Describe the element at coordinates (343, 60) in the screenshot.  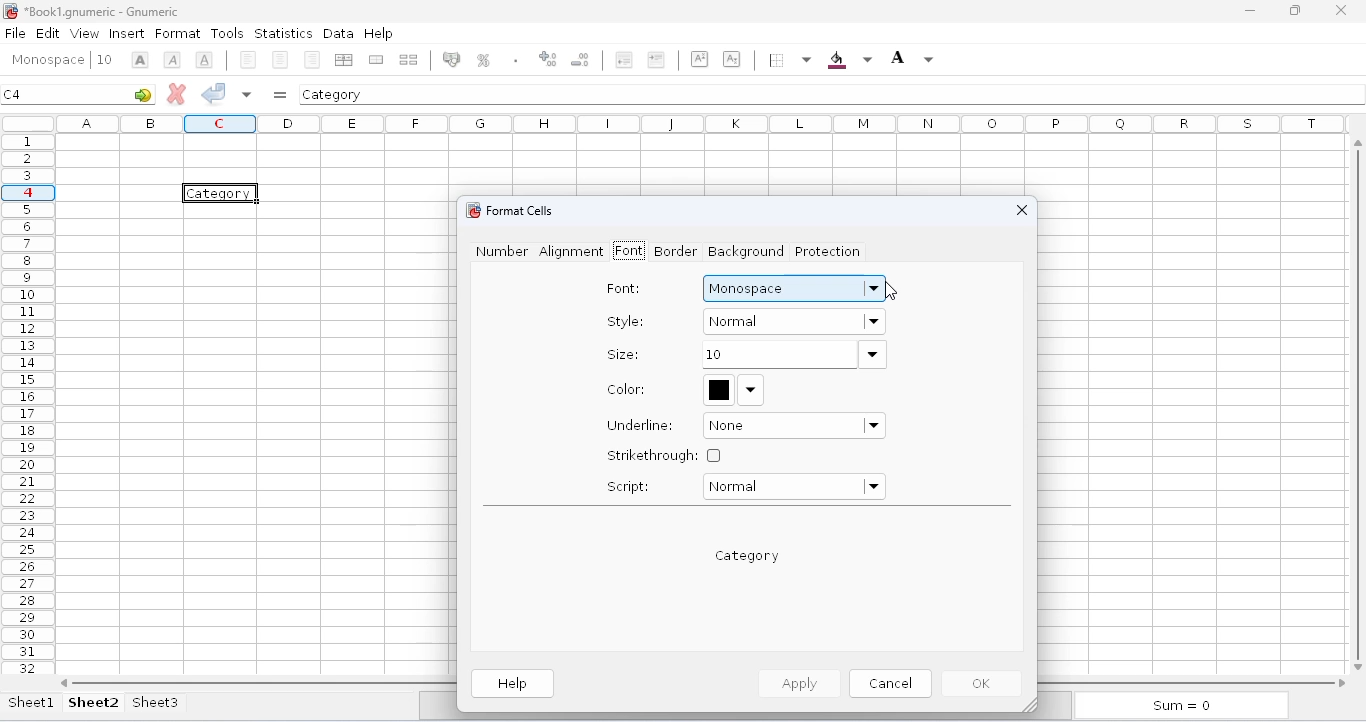
I see `center horizontally across the selection` at that location.